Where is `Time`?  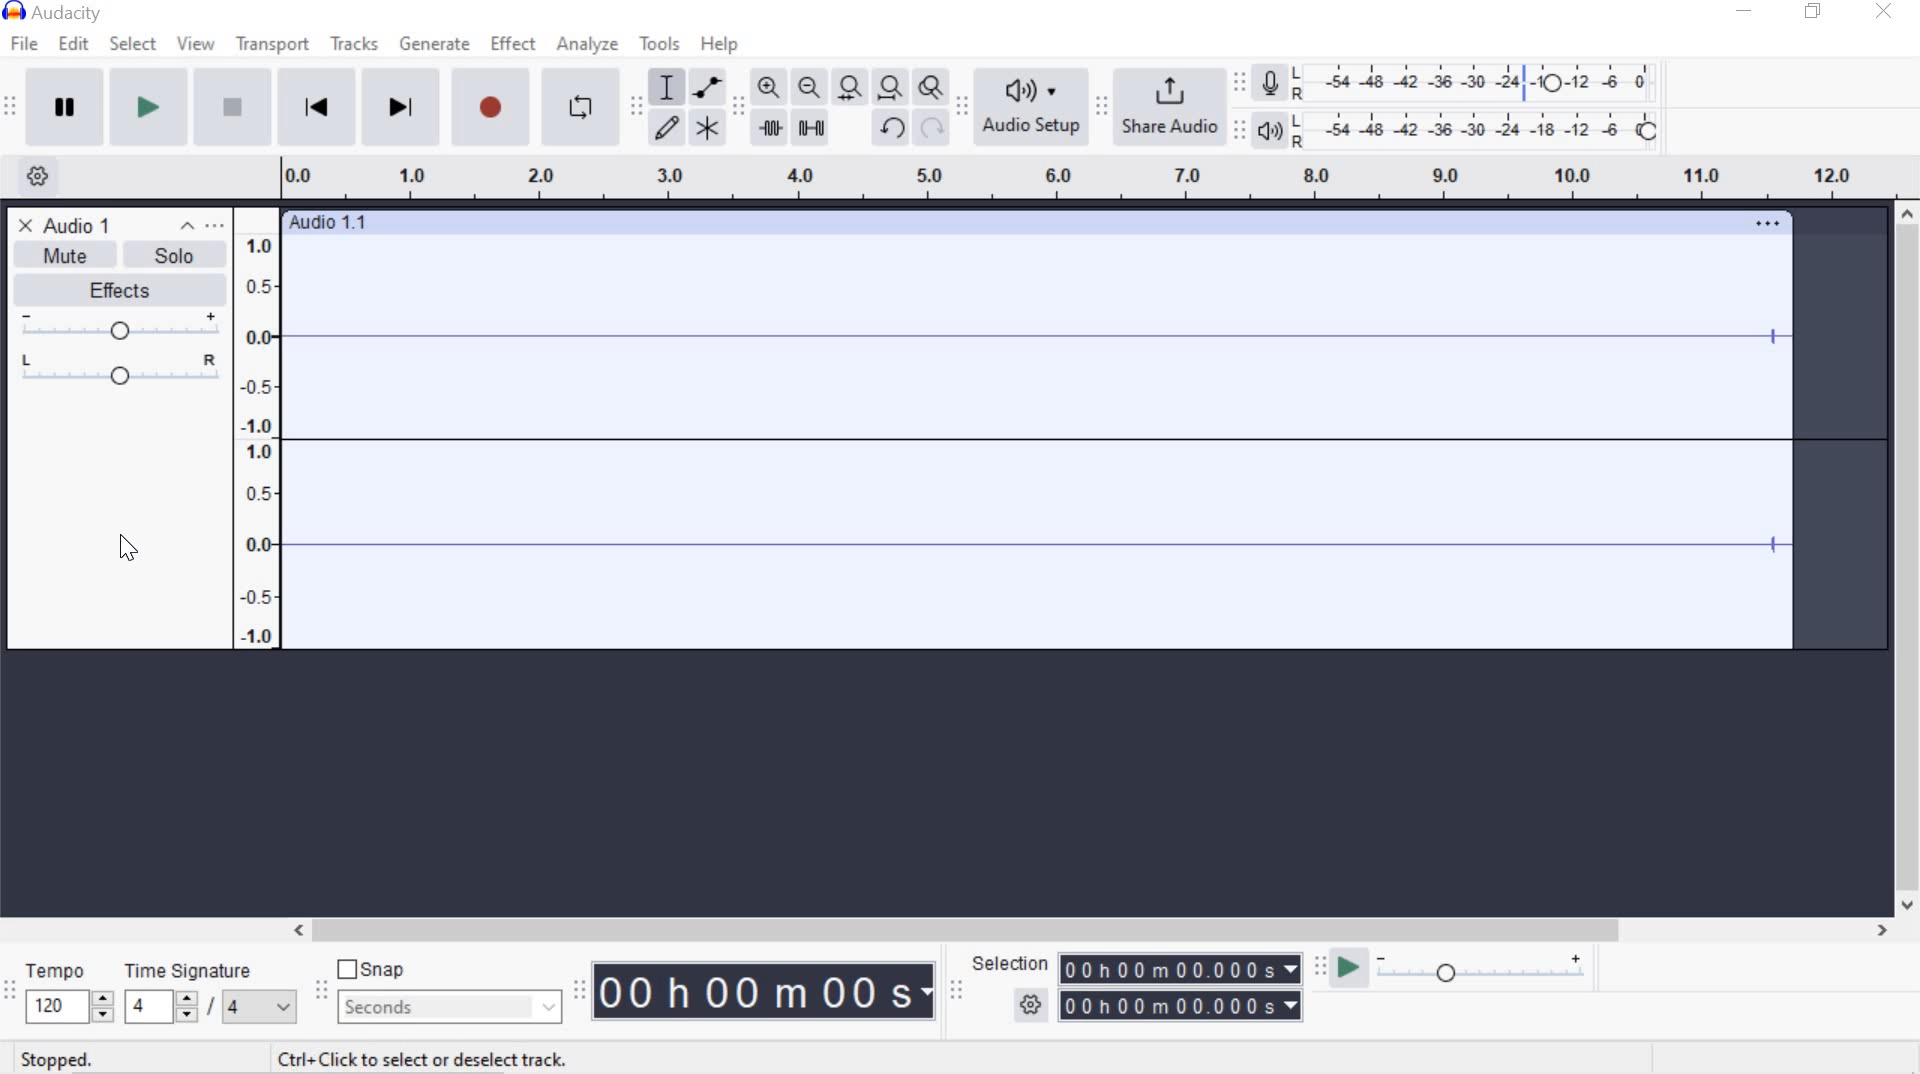 Time is located at coordinates (766, 993).